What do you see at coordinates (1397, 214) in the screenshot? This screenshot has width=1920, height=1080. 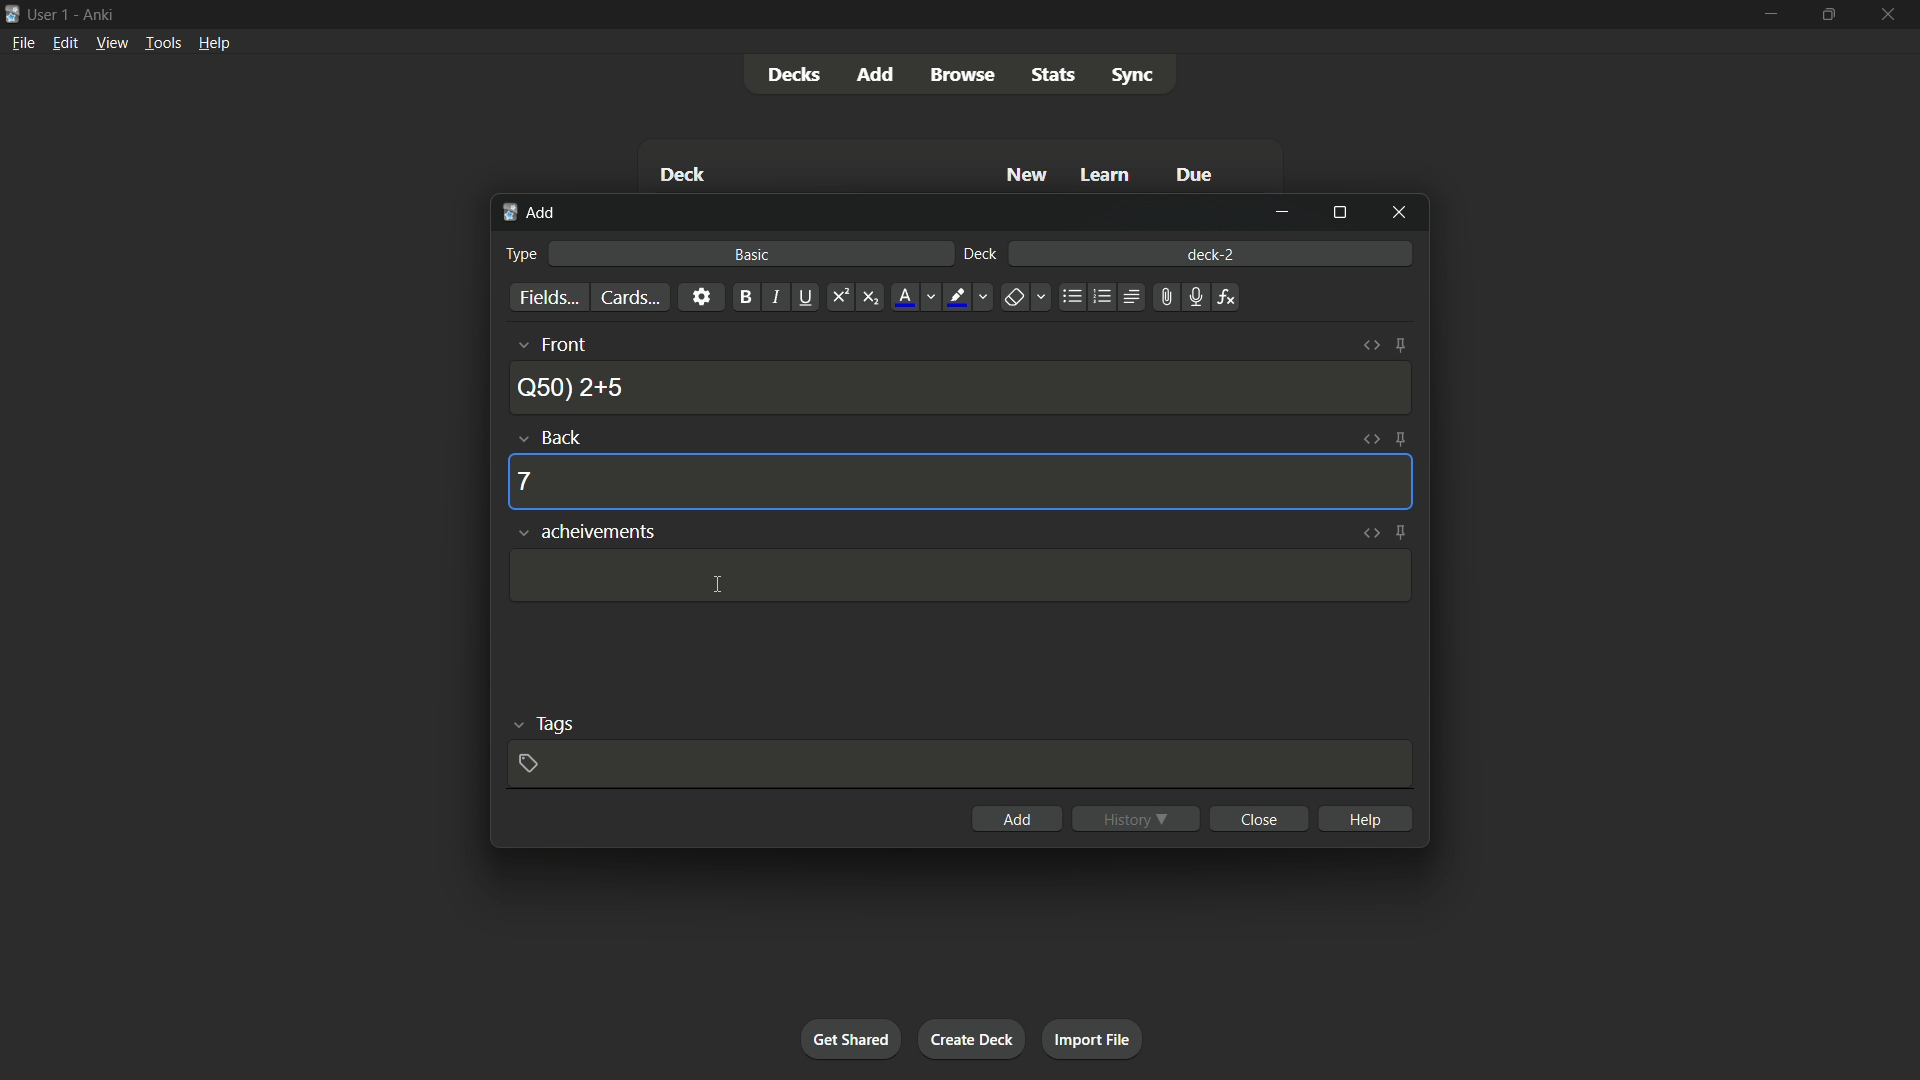 I see `close window` at bounding box center [1397, 214].